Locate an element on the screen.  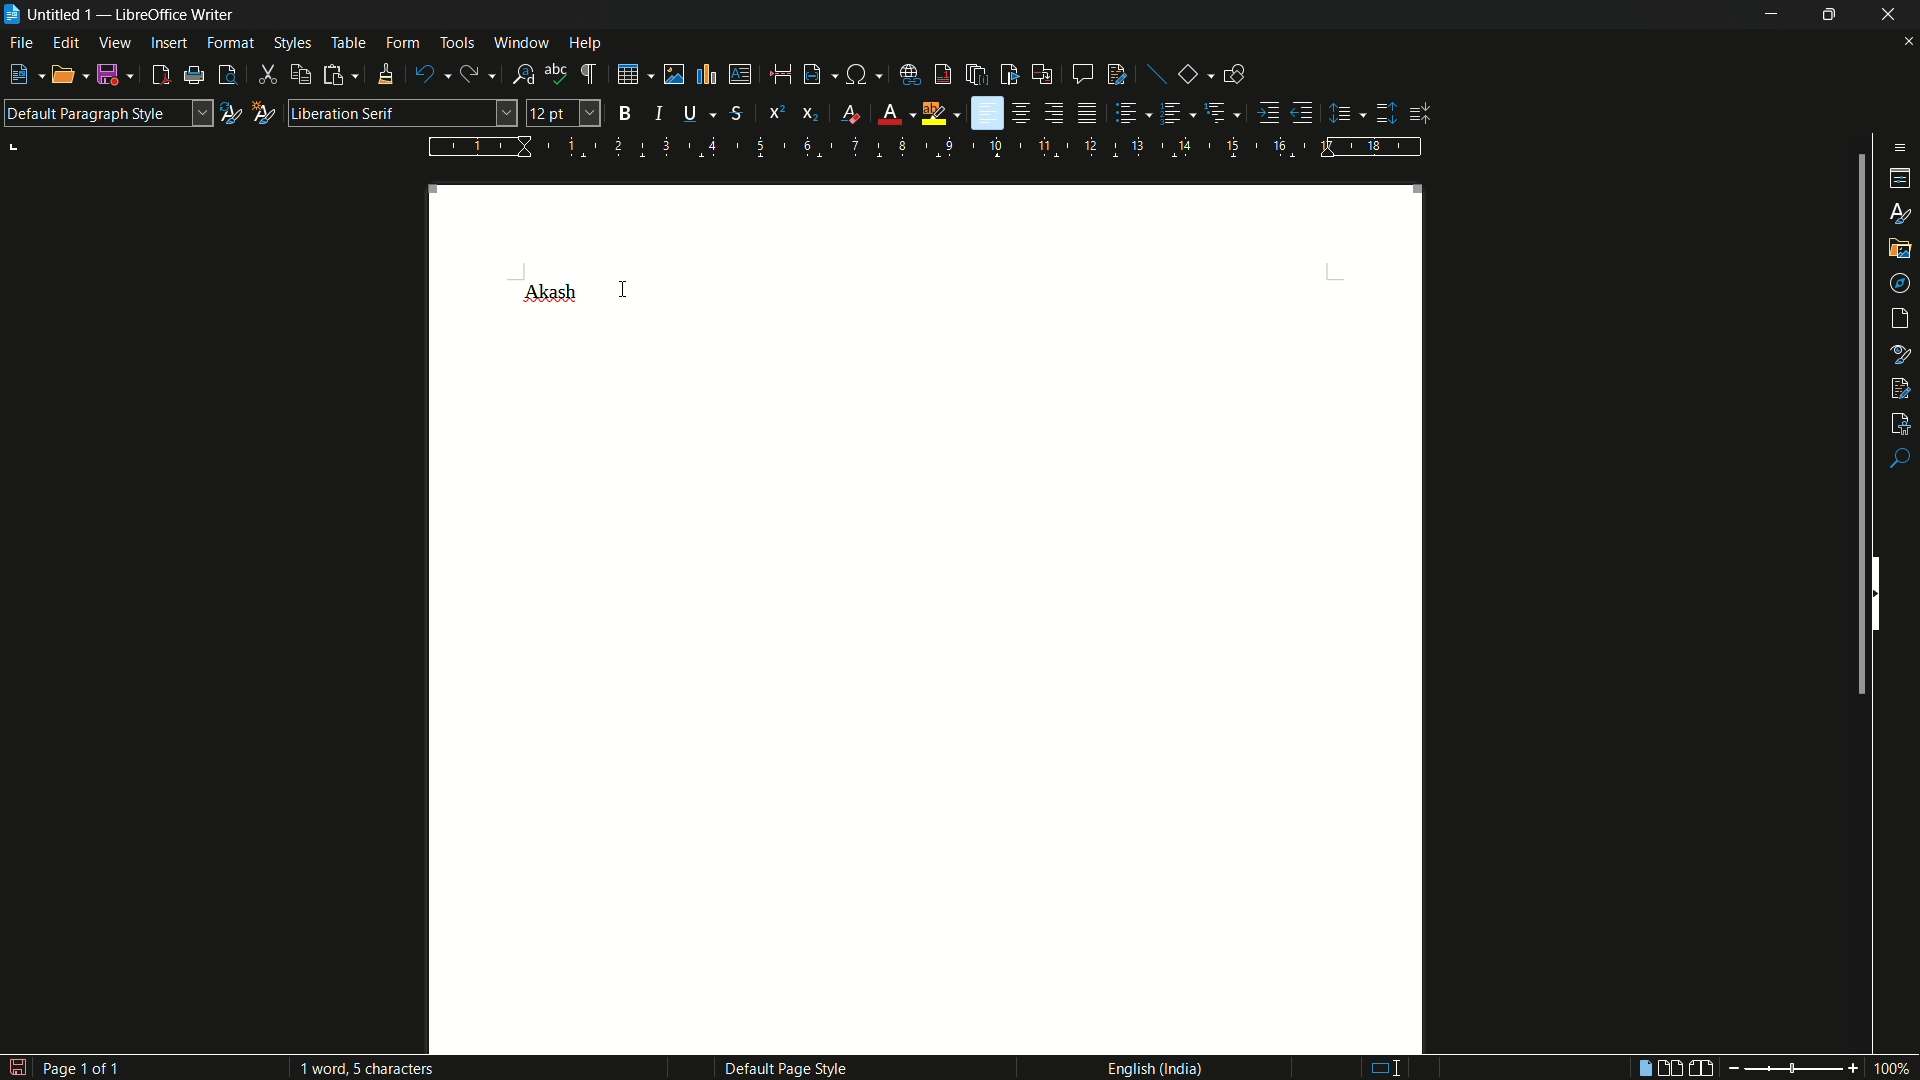
paragraph style is located at coordinates (107, 113).